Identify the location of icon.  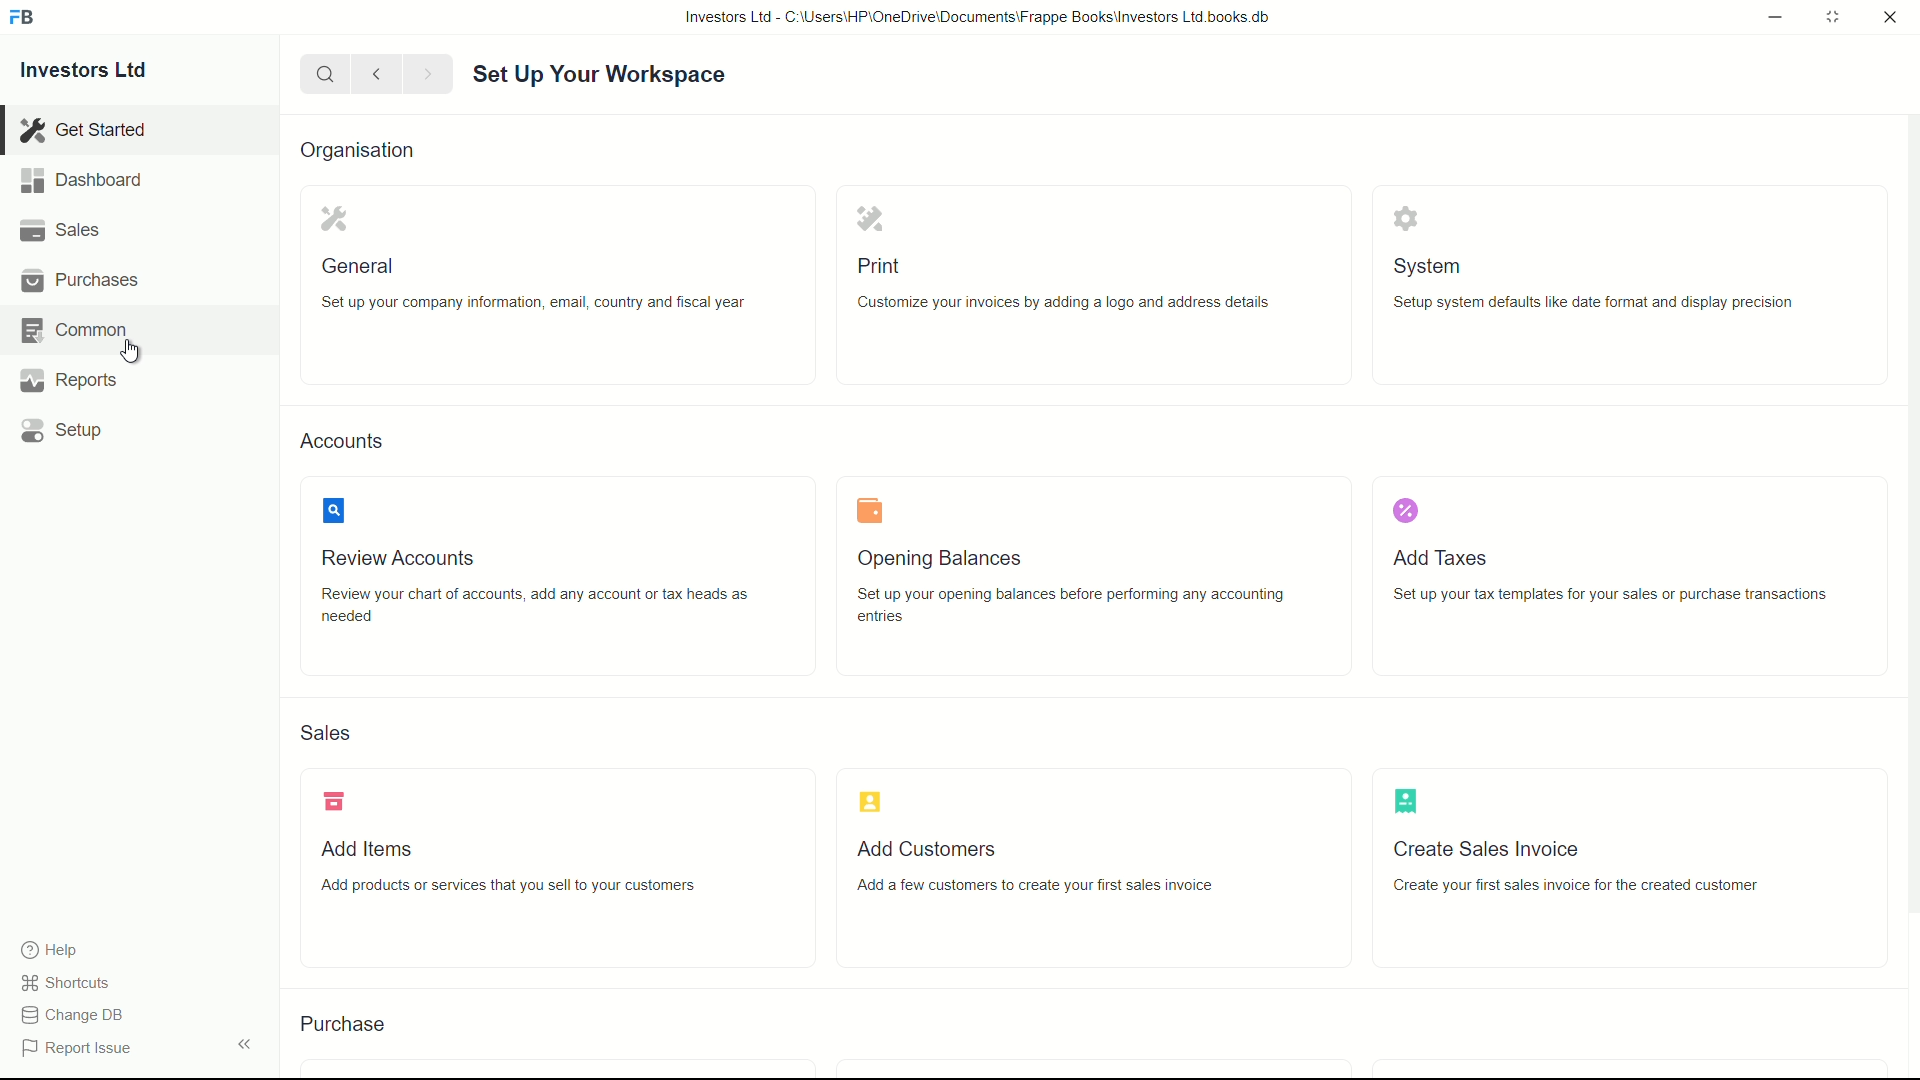
(1408, 799).